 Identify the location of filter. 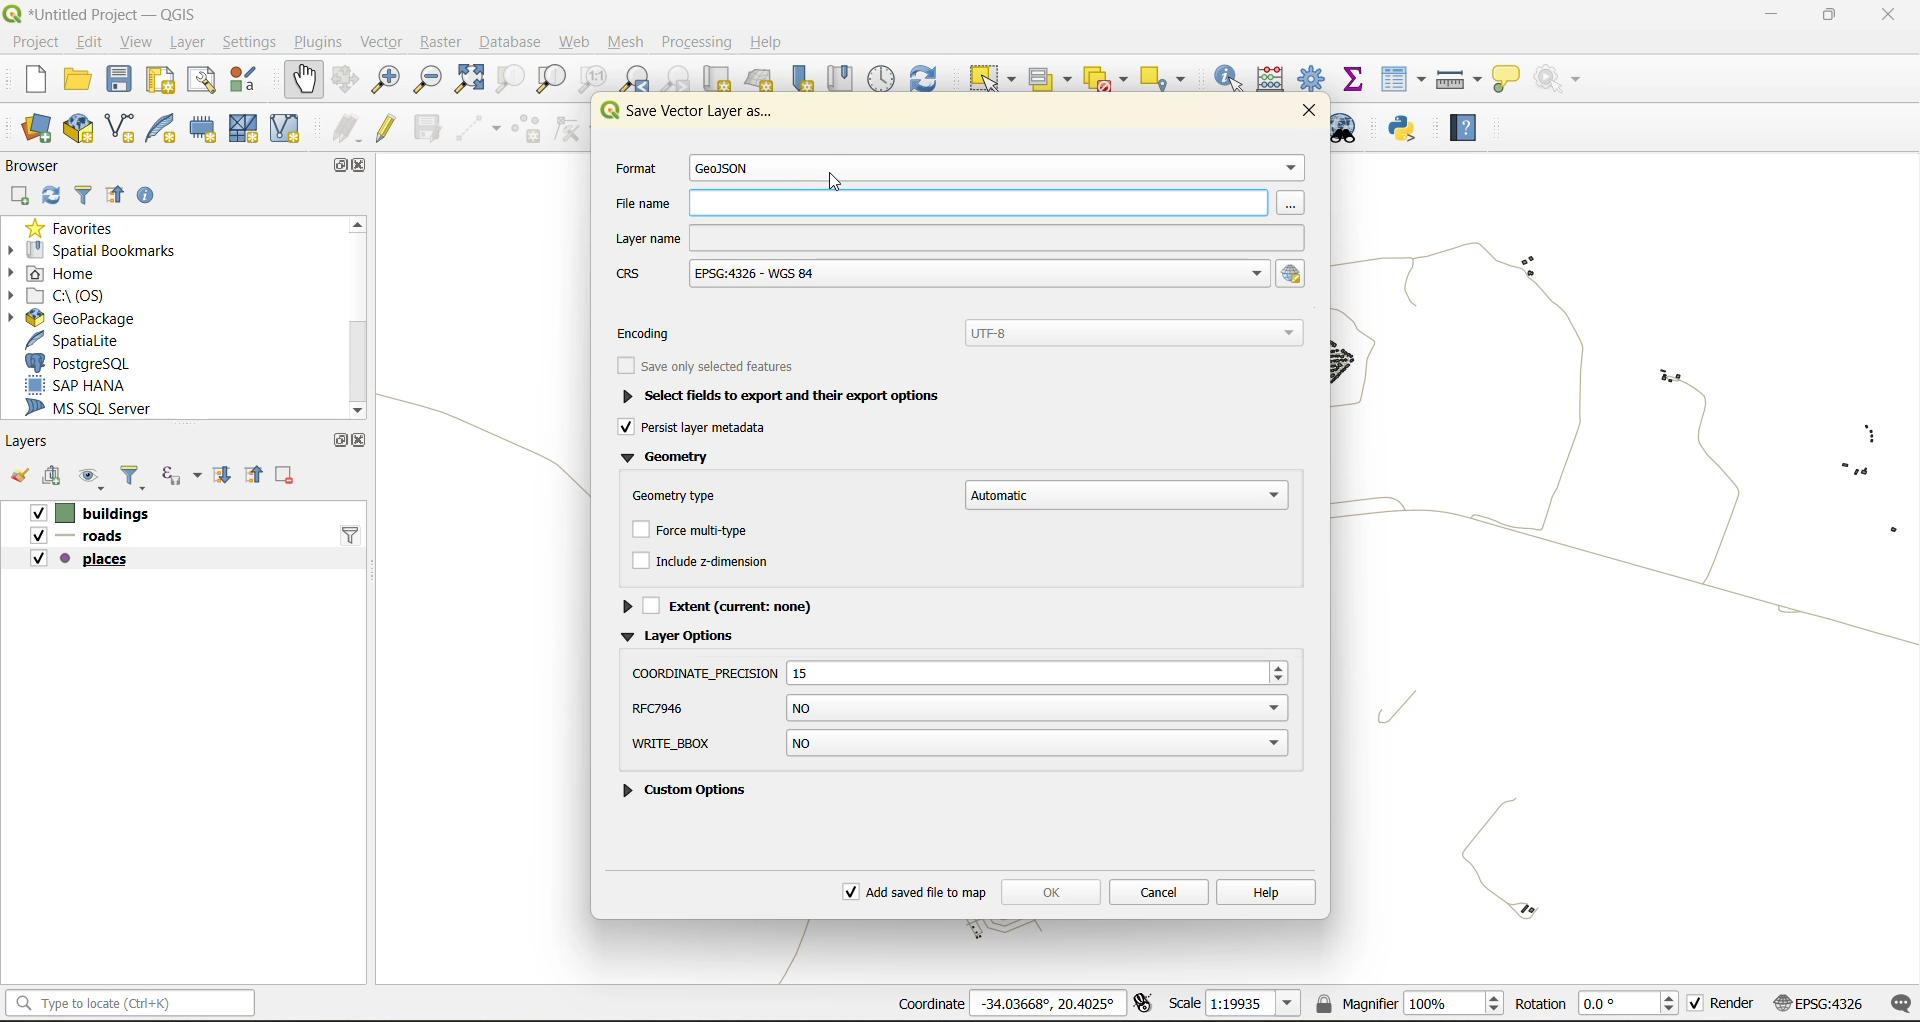
(88, 194).